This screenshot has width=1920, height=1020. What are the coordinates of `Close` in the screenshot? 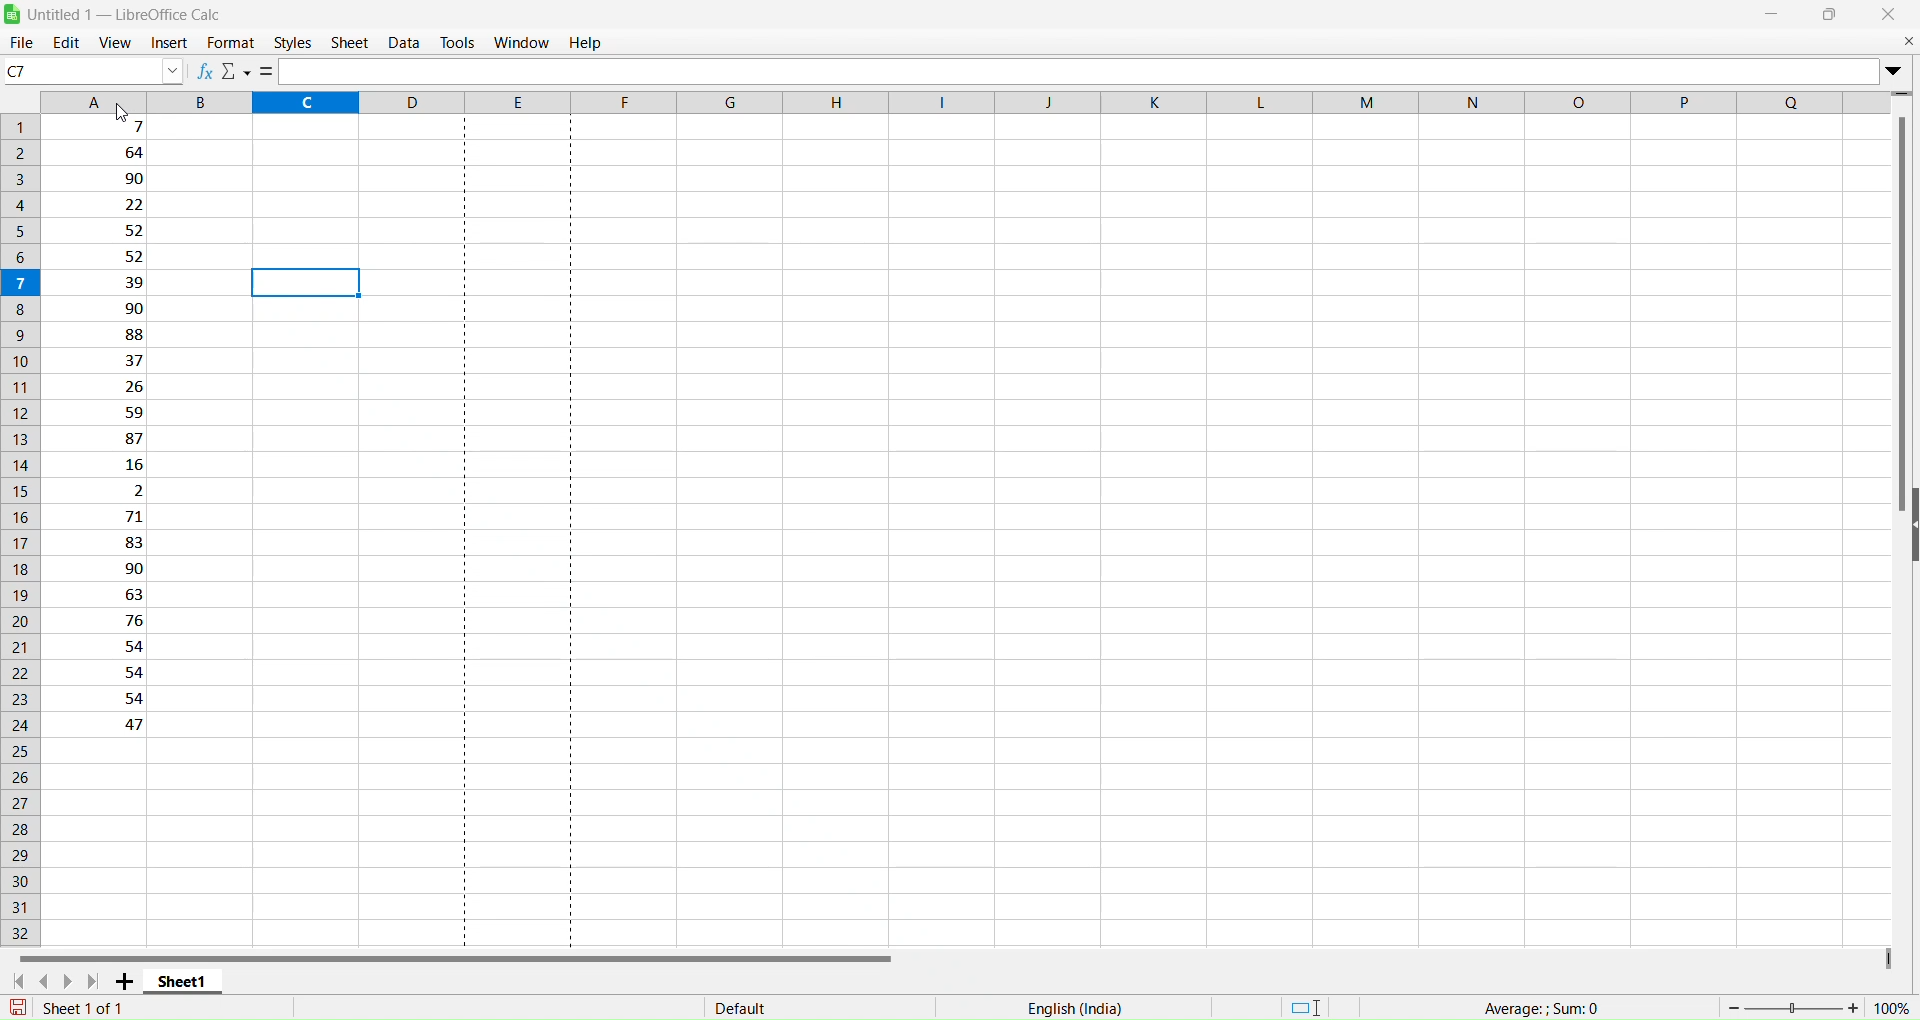 It's located at (1888, 14).